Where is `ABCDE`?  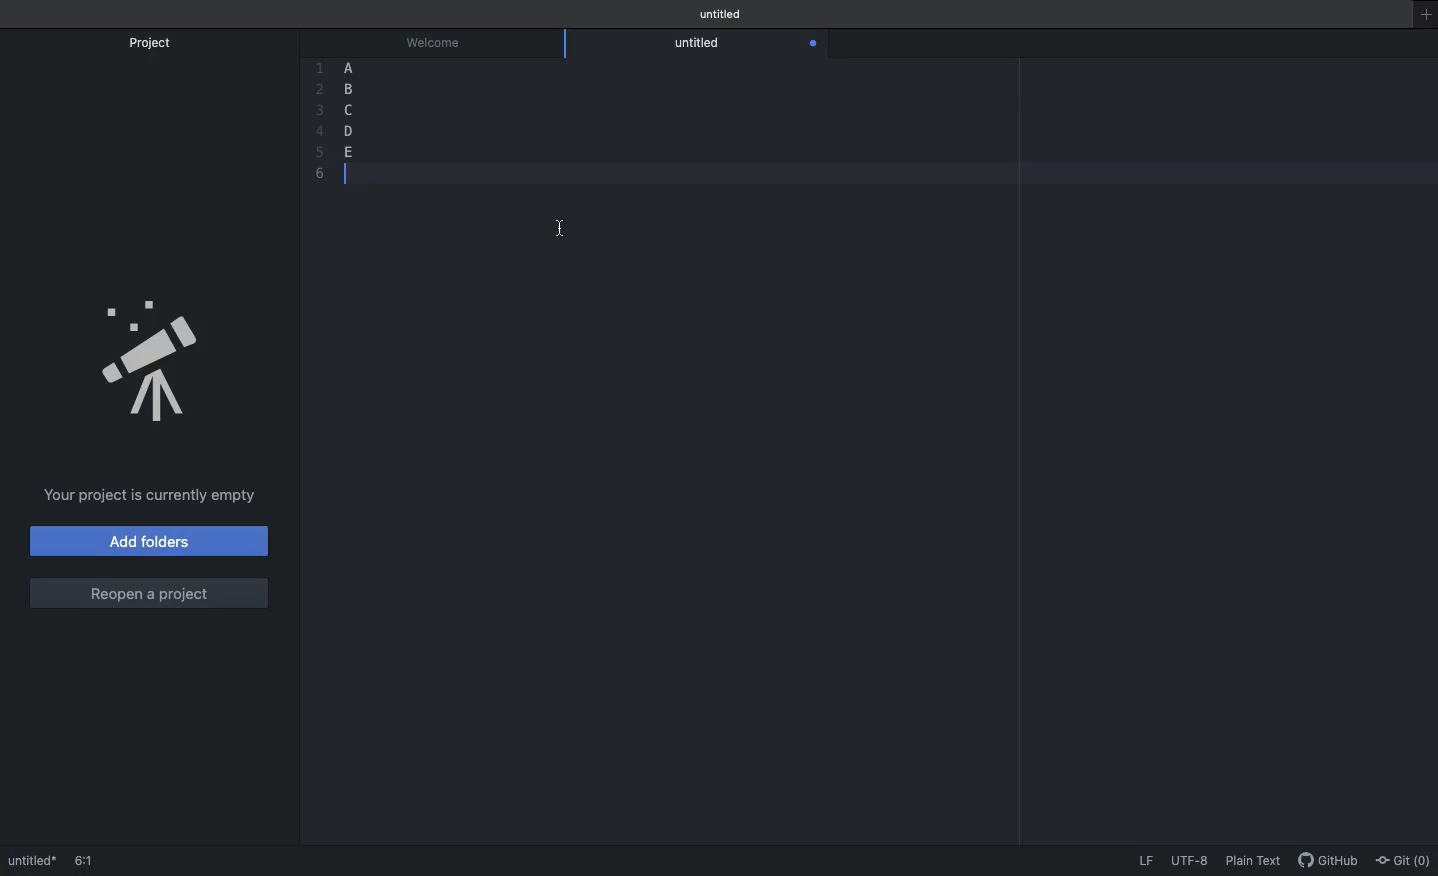 ABCDE is located at coordinates (349, 105).